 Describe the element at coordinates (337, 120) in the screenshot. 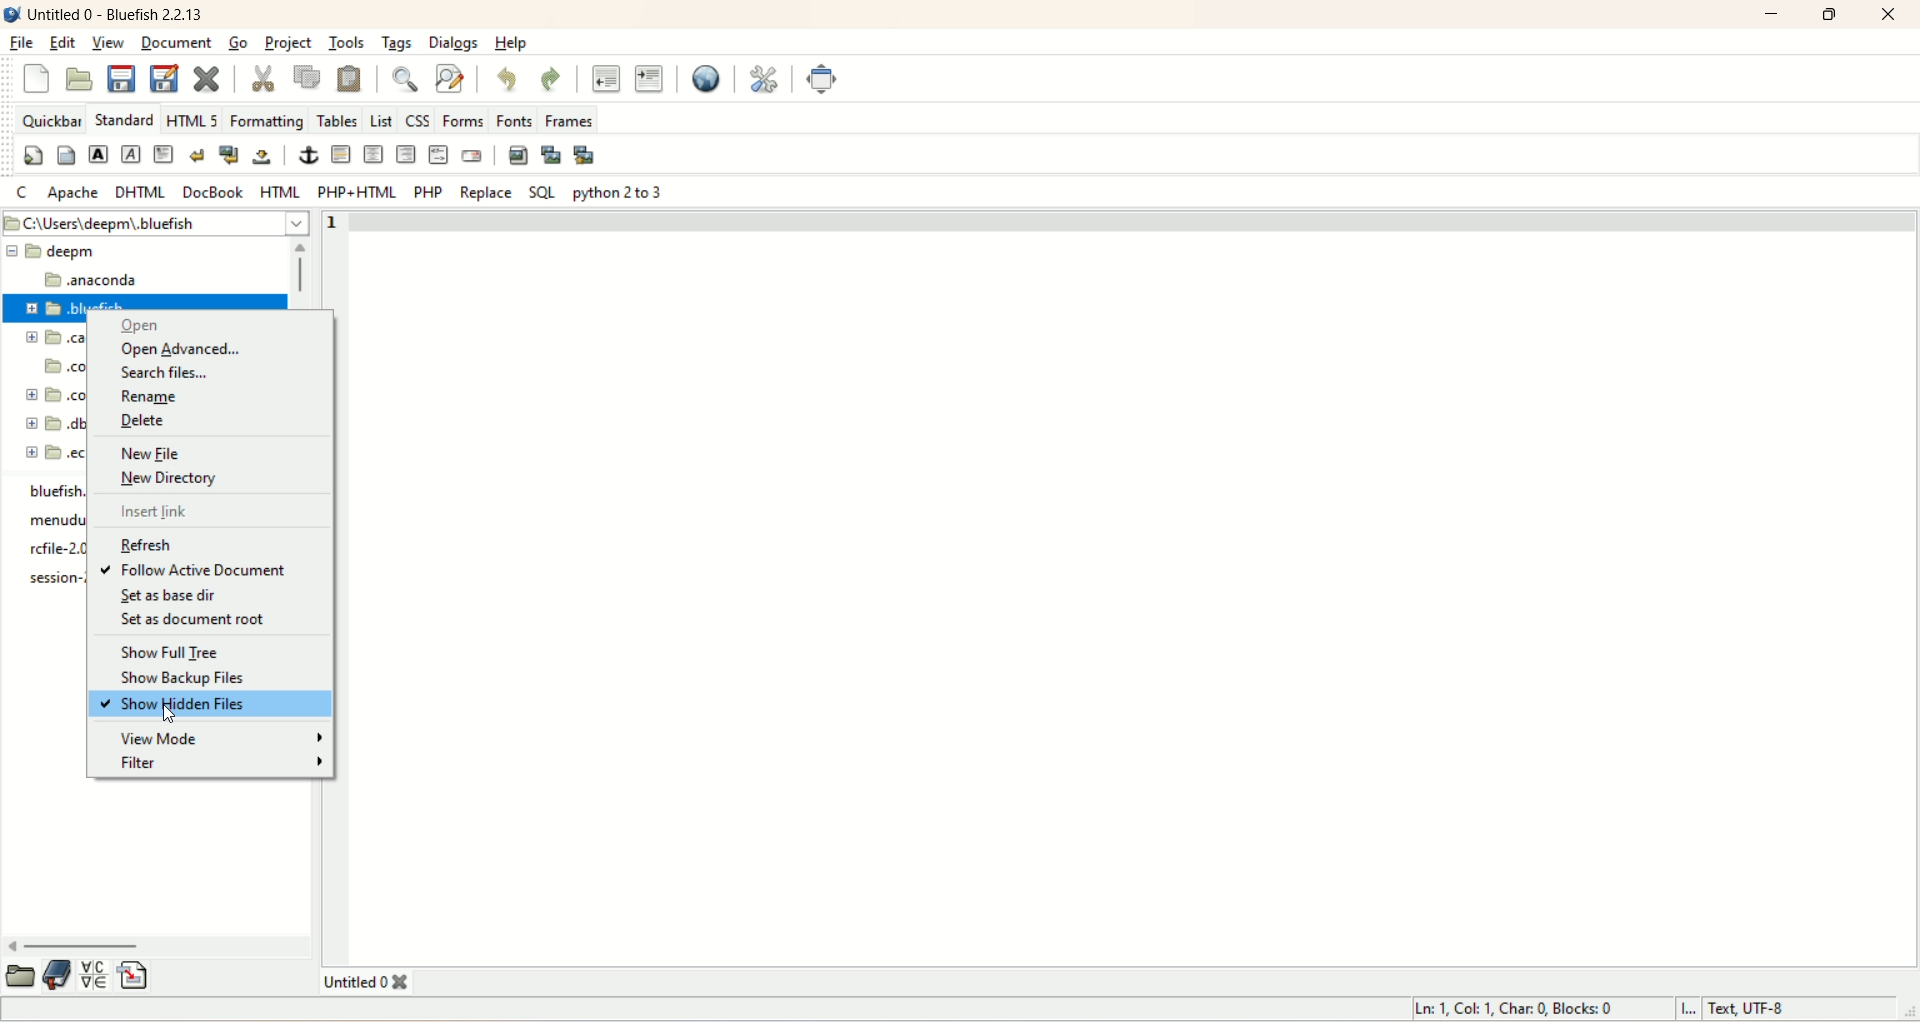

I see `tables` at that location.